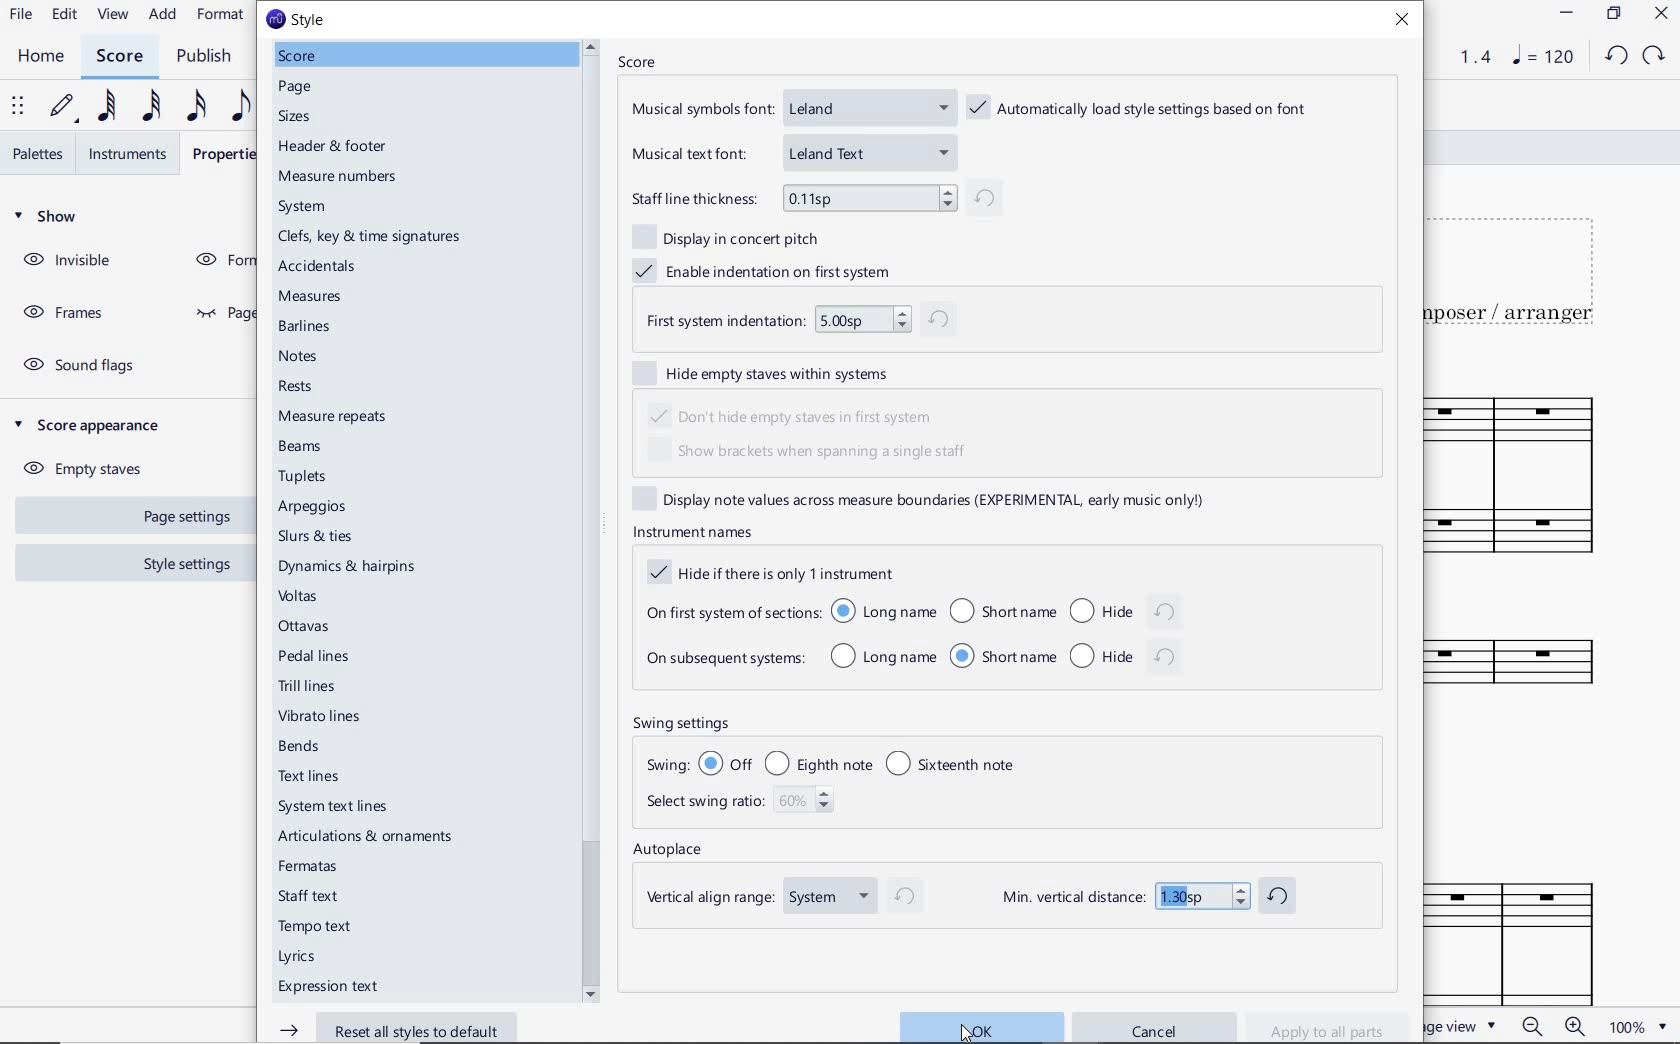 This screenshot has width=1680, height=1044. What do you see at coordinates (65, 106) in the screenshot?
I see `DEFAULT (STEP TIME)` at bounding box center [65, 106].